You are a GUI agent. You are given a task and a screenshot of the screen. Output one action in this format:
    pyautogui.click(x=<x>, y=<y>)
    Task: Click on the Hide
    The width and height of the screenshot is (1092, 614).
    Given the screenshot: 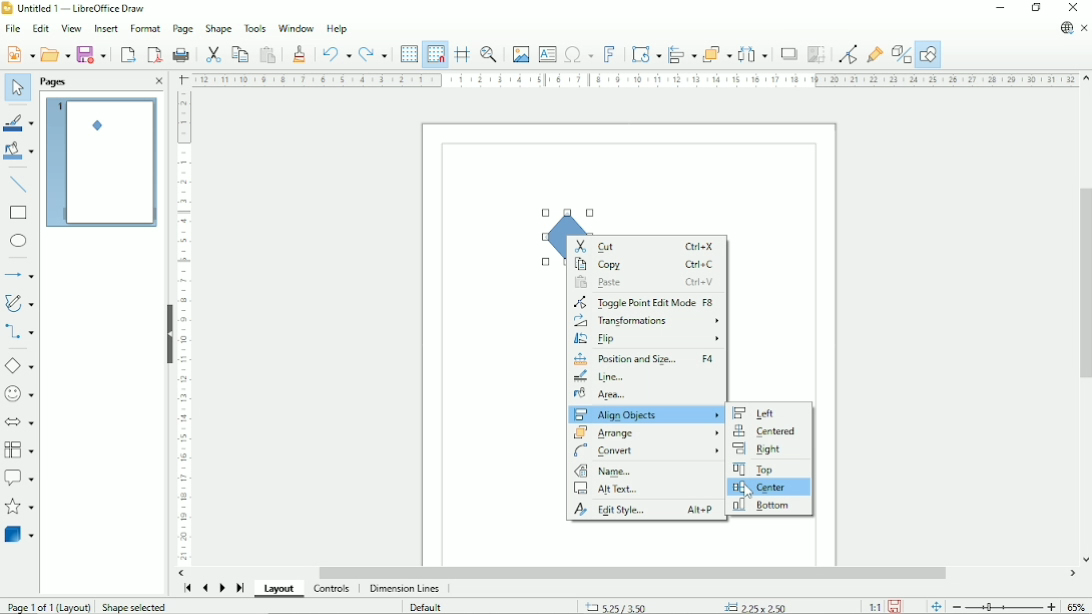 What is the action you would take?
    pyautogui.click(x=168, y=334)
    